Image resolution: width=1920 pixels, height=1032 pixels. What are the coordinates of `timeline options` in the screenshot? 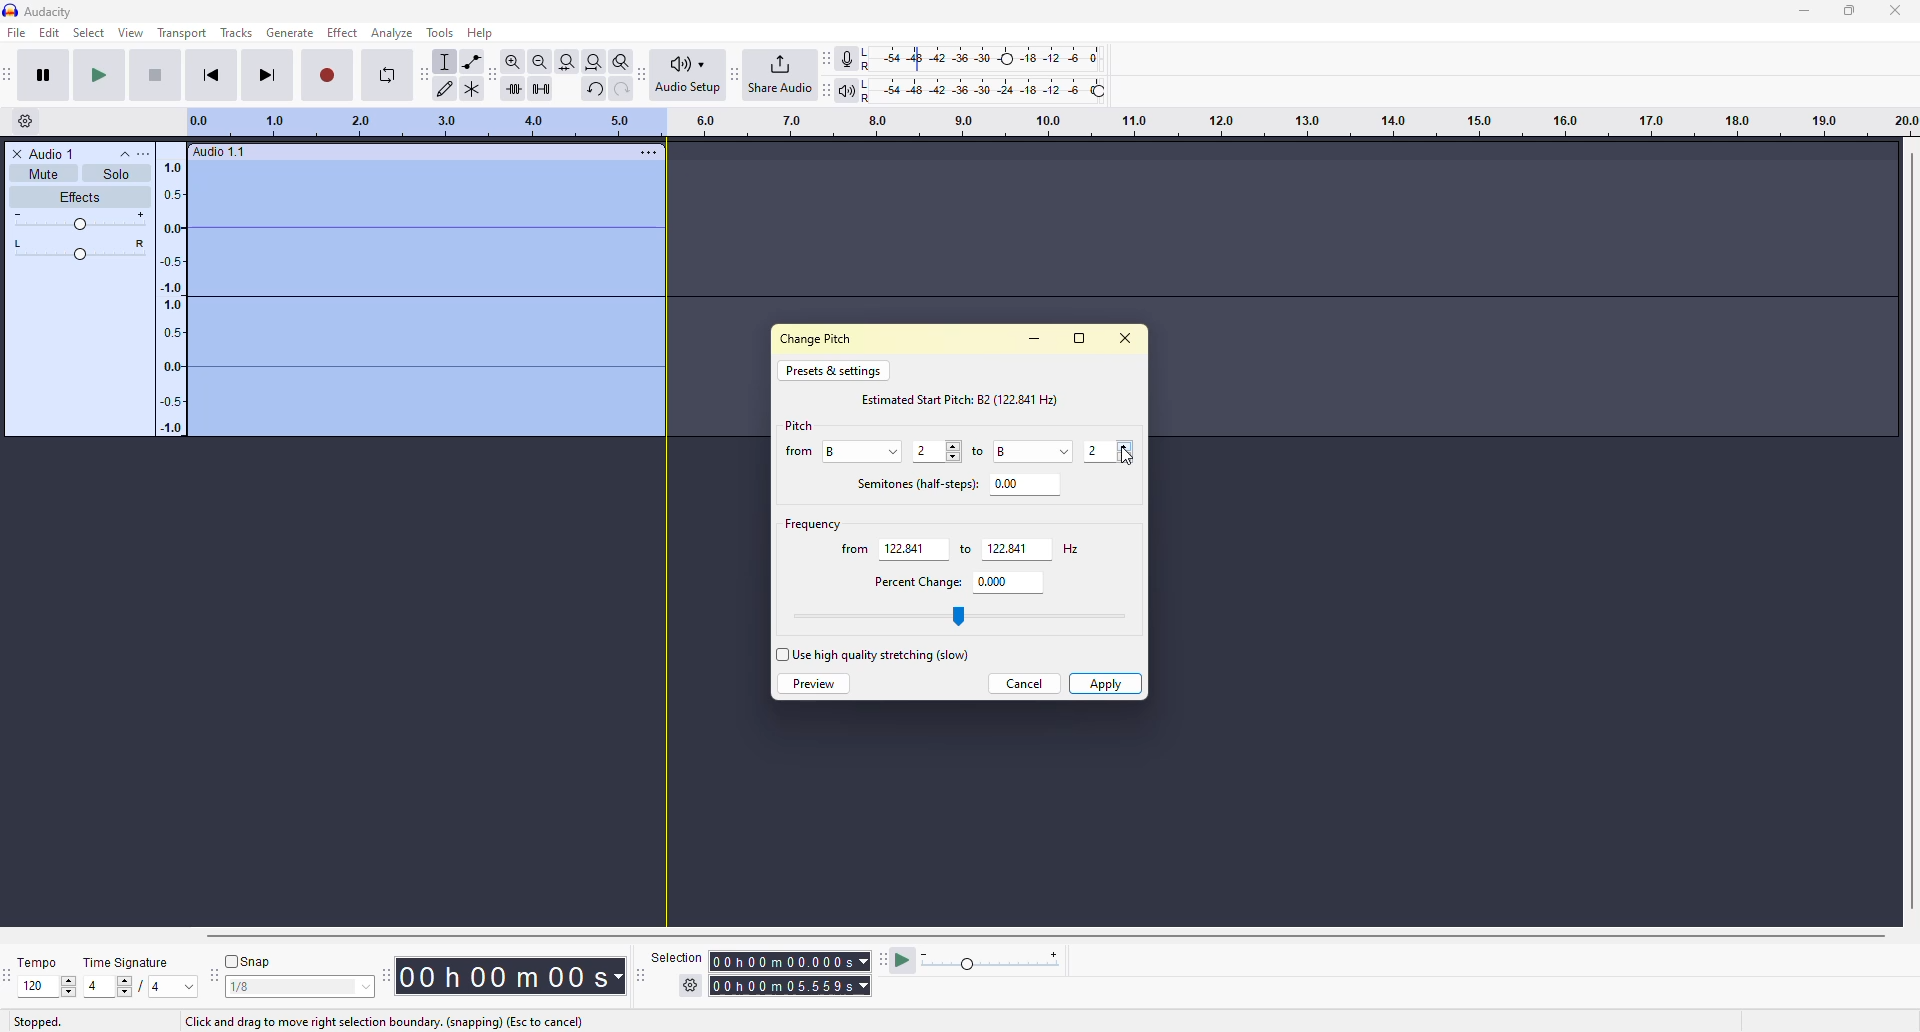 It's located at (26, 120).